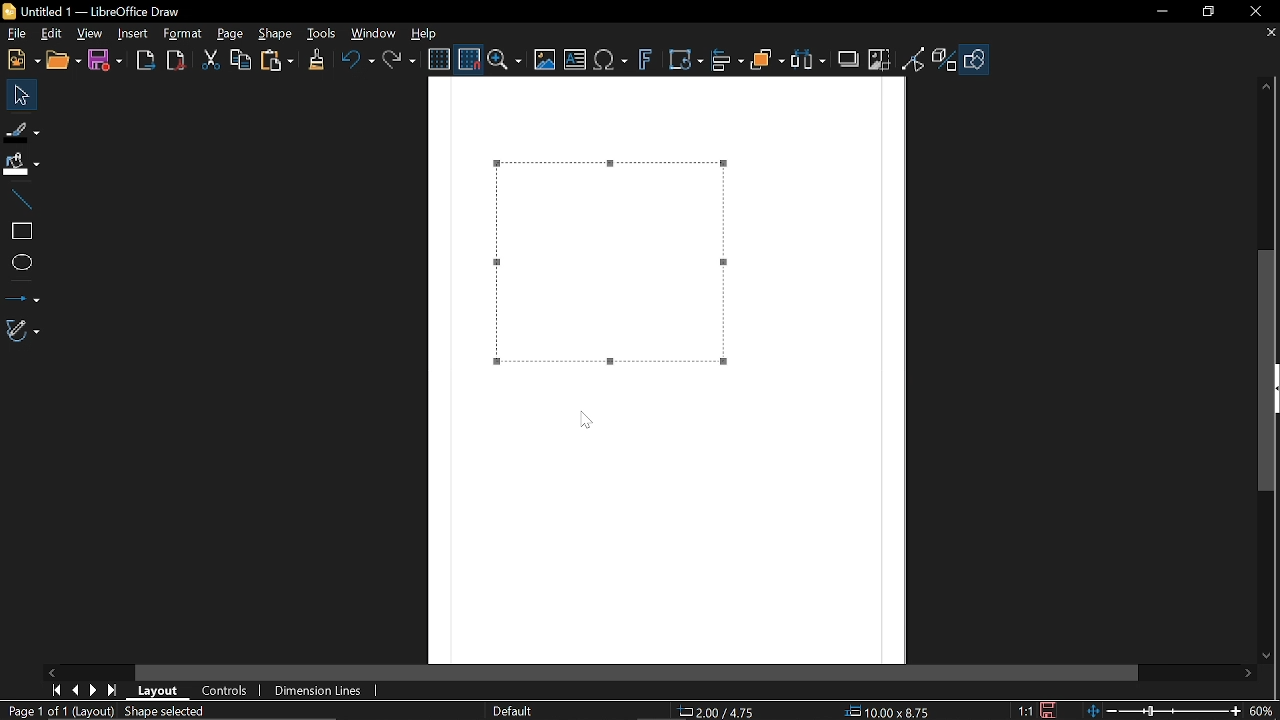 The image size is (1280, 720). What do you see at coordinates (894, 712) in the screenshot?
I see `Size` at bounding box center [894, 712].